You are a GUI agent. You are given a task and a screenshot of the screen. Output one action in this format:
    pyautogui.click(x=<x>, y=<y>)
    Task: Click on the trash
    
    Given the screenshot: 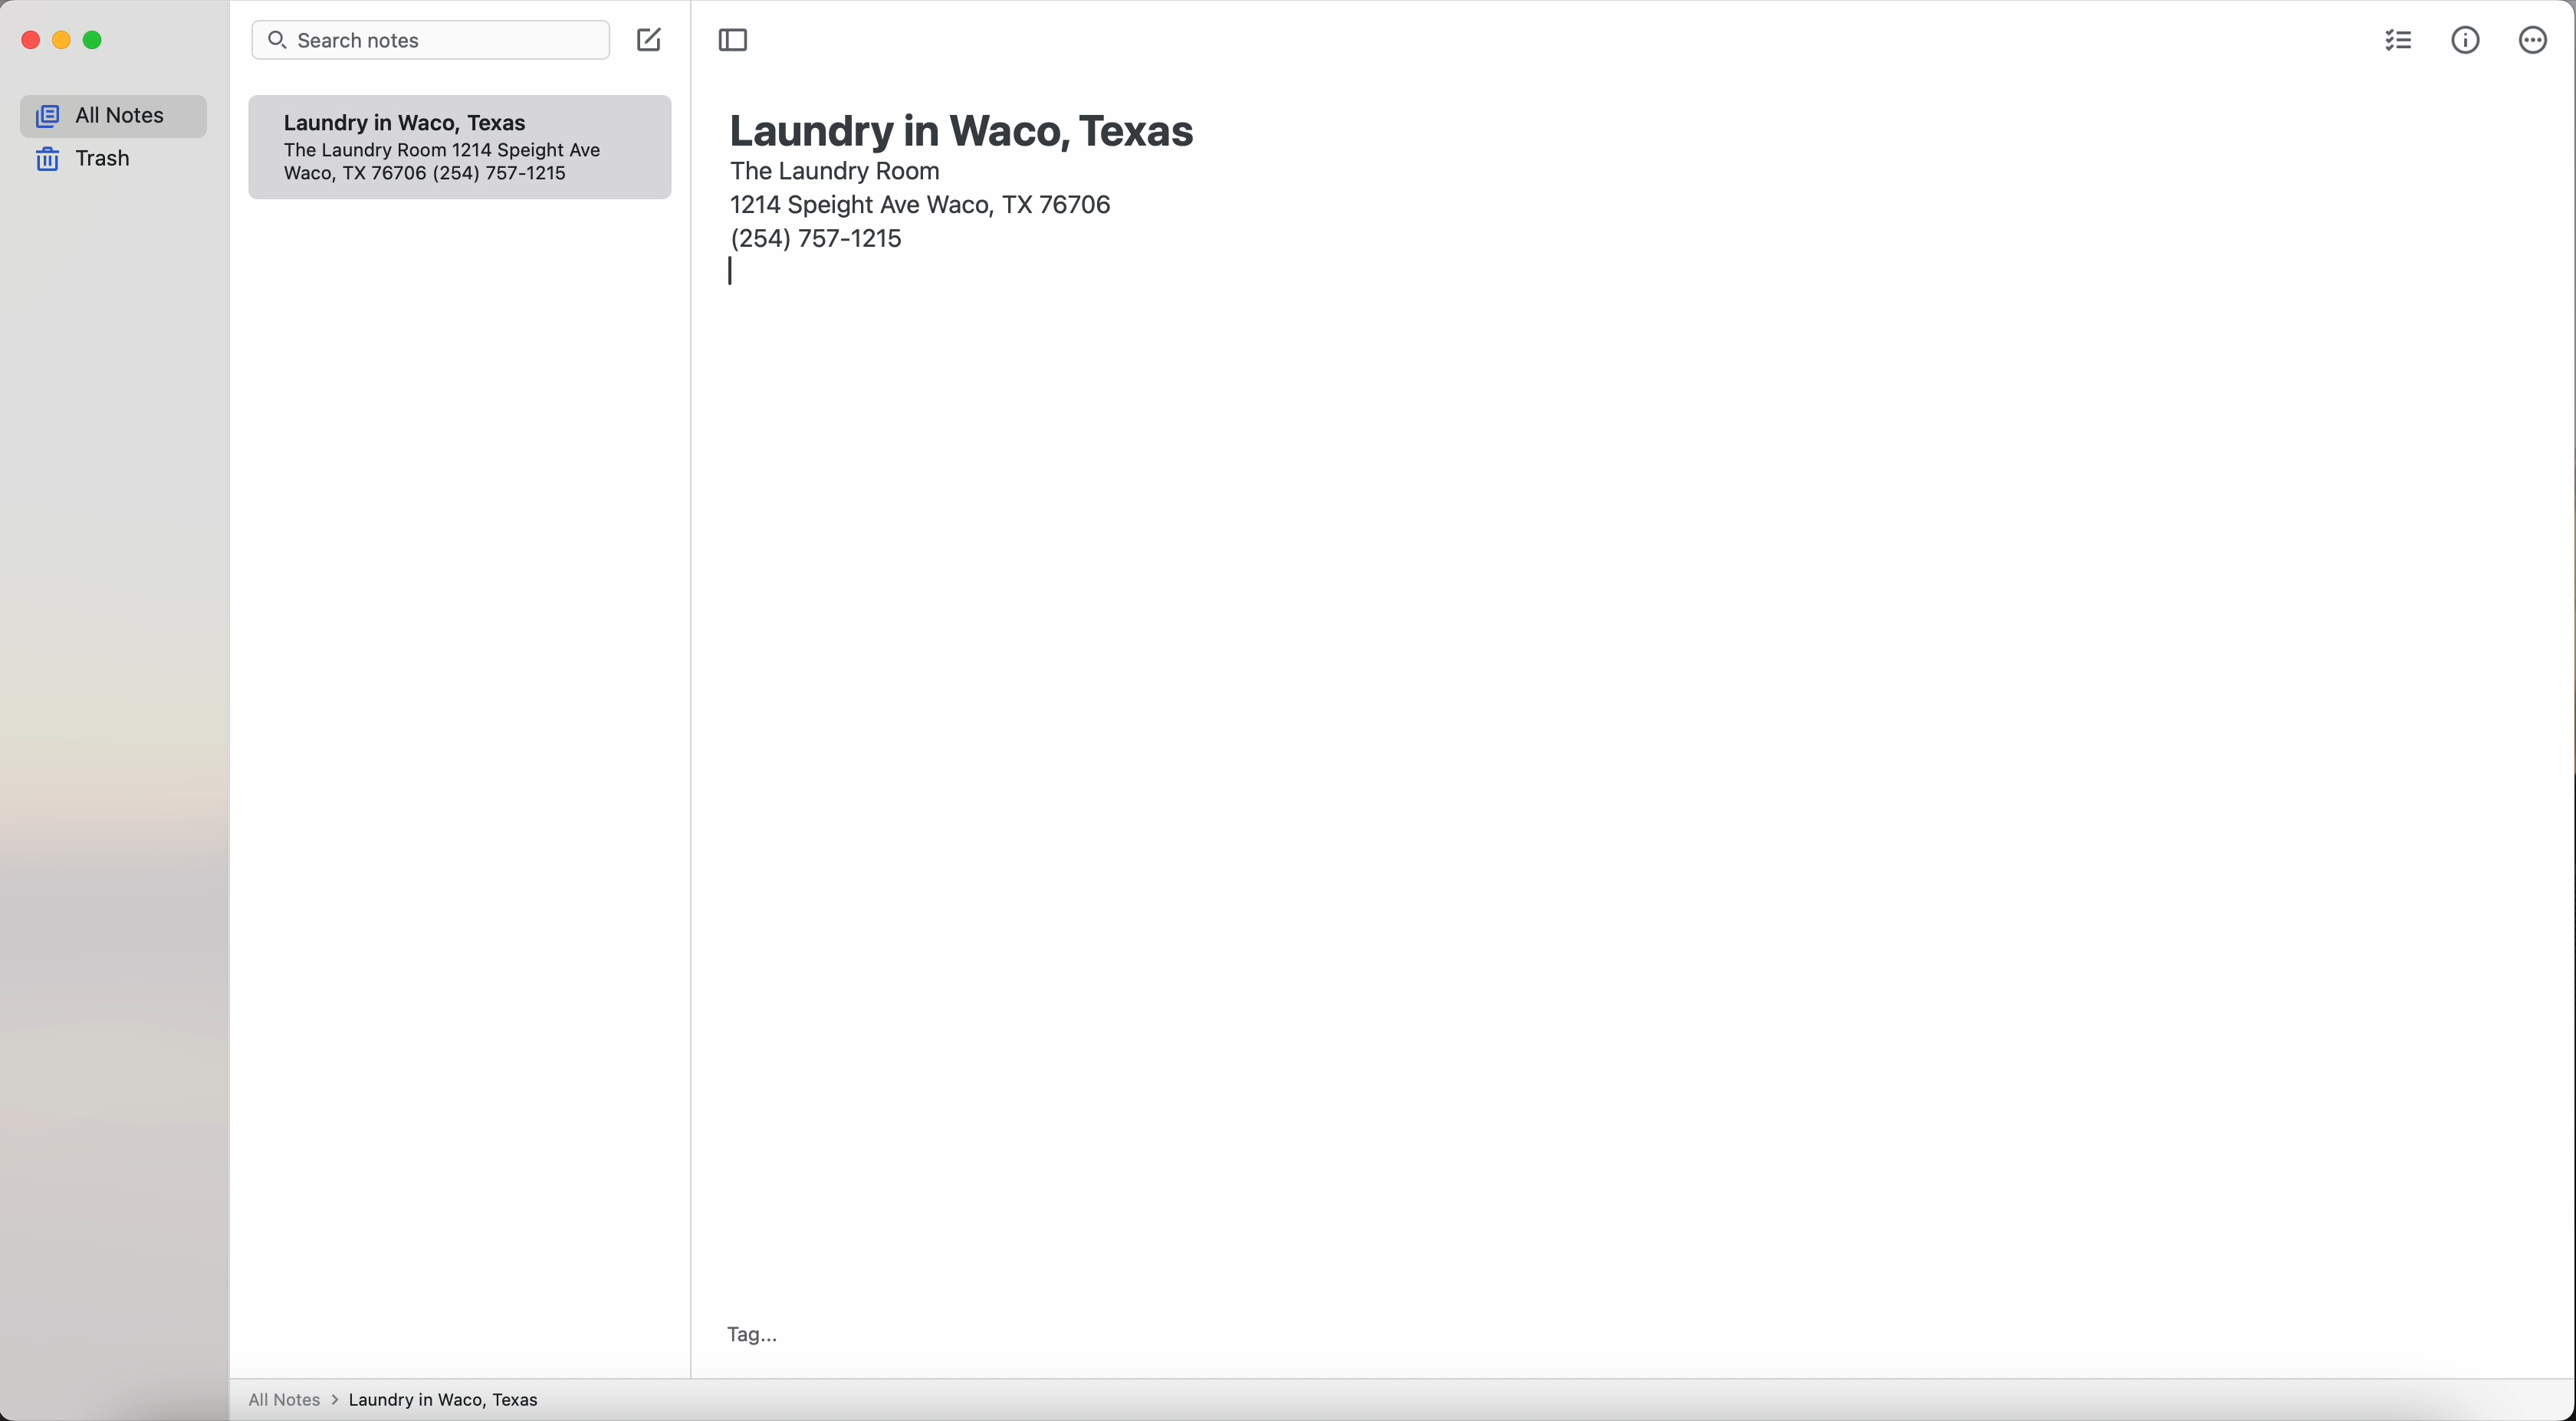 What is the action you would take?
    pyautogui.click(x=90, y=161)
    